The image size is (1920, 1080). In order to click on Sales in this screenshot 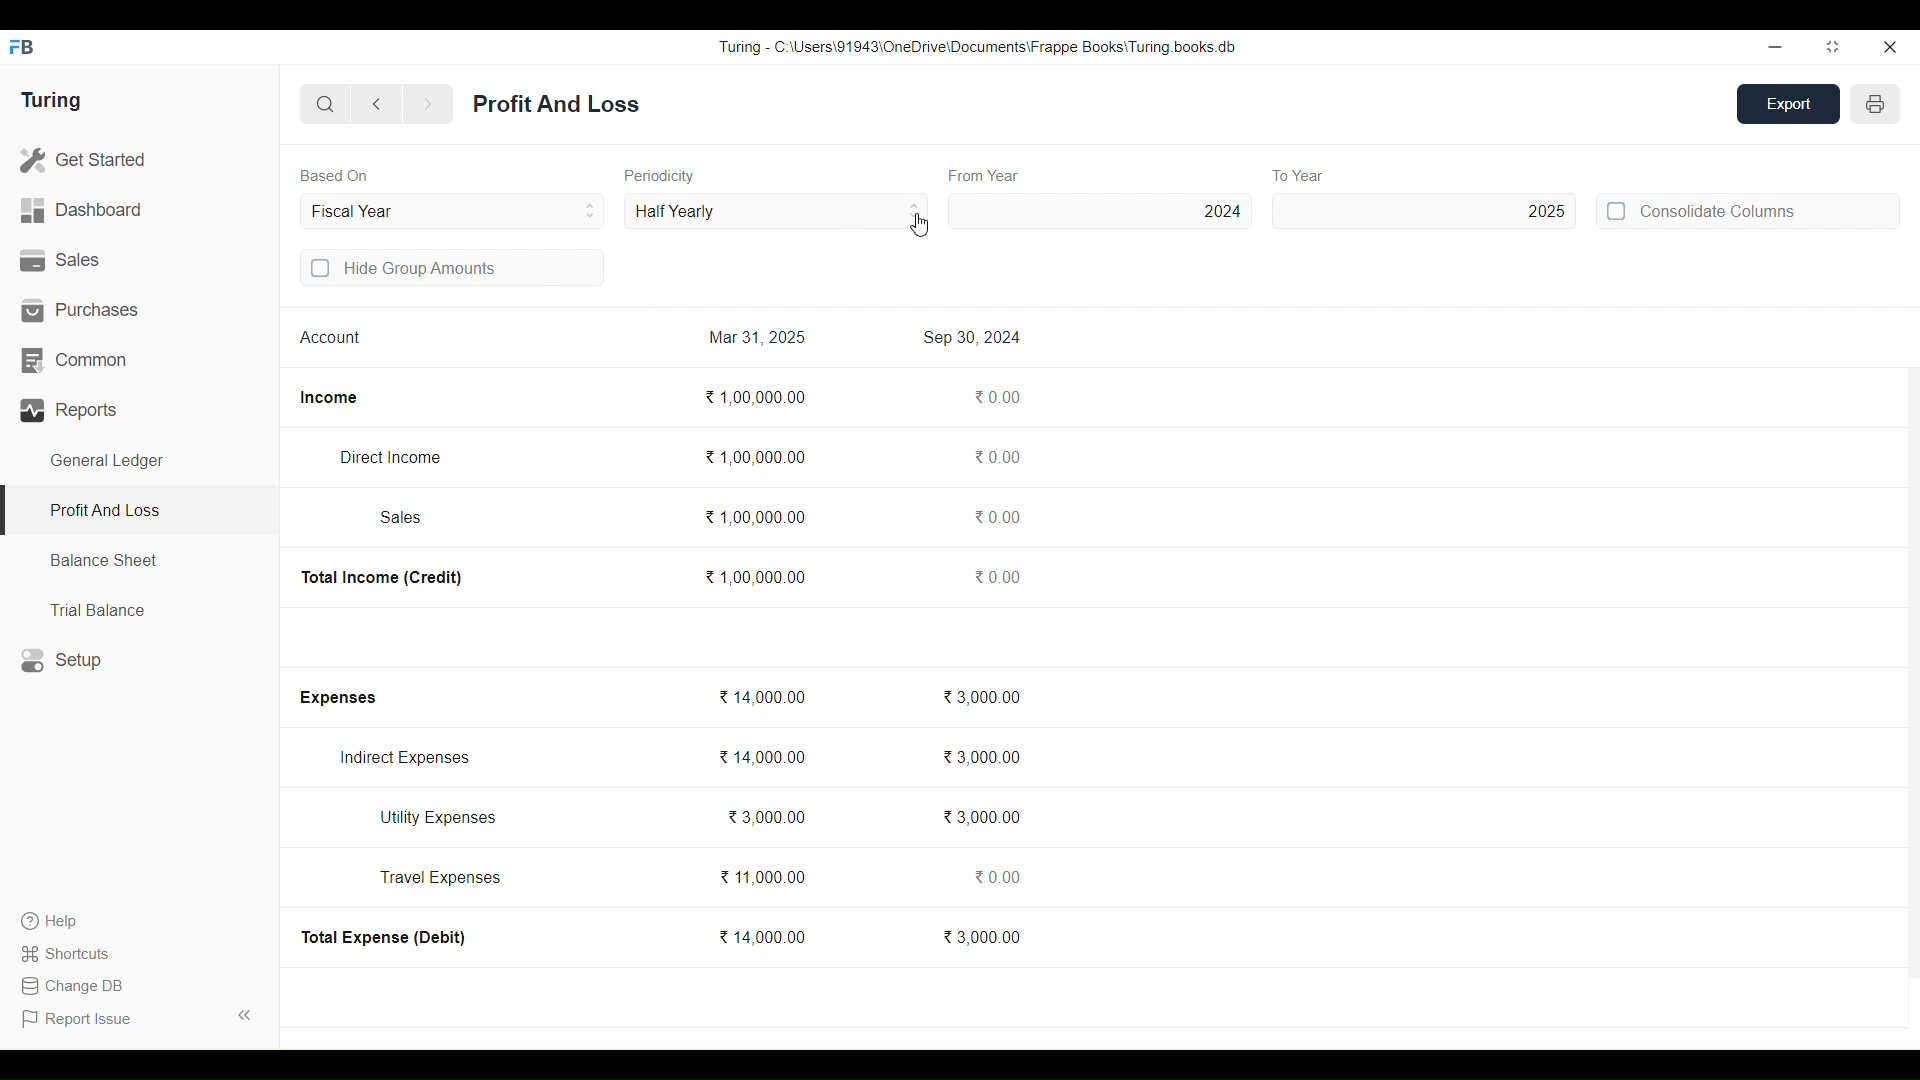, I will do `click(402, 517)`.